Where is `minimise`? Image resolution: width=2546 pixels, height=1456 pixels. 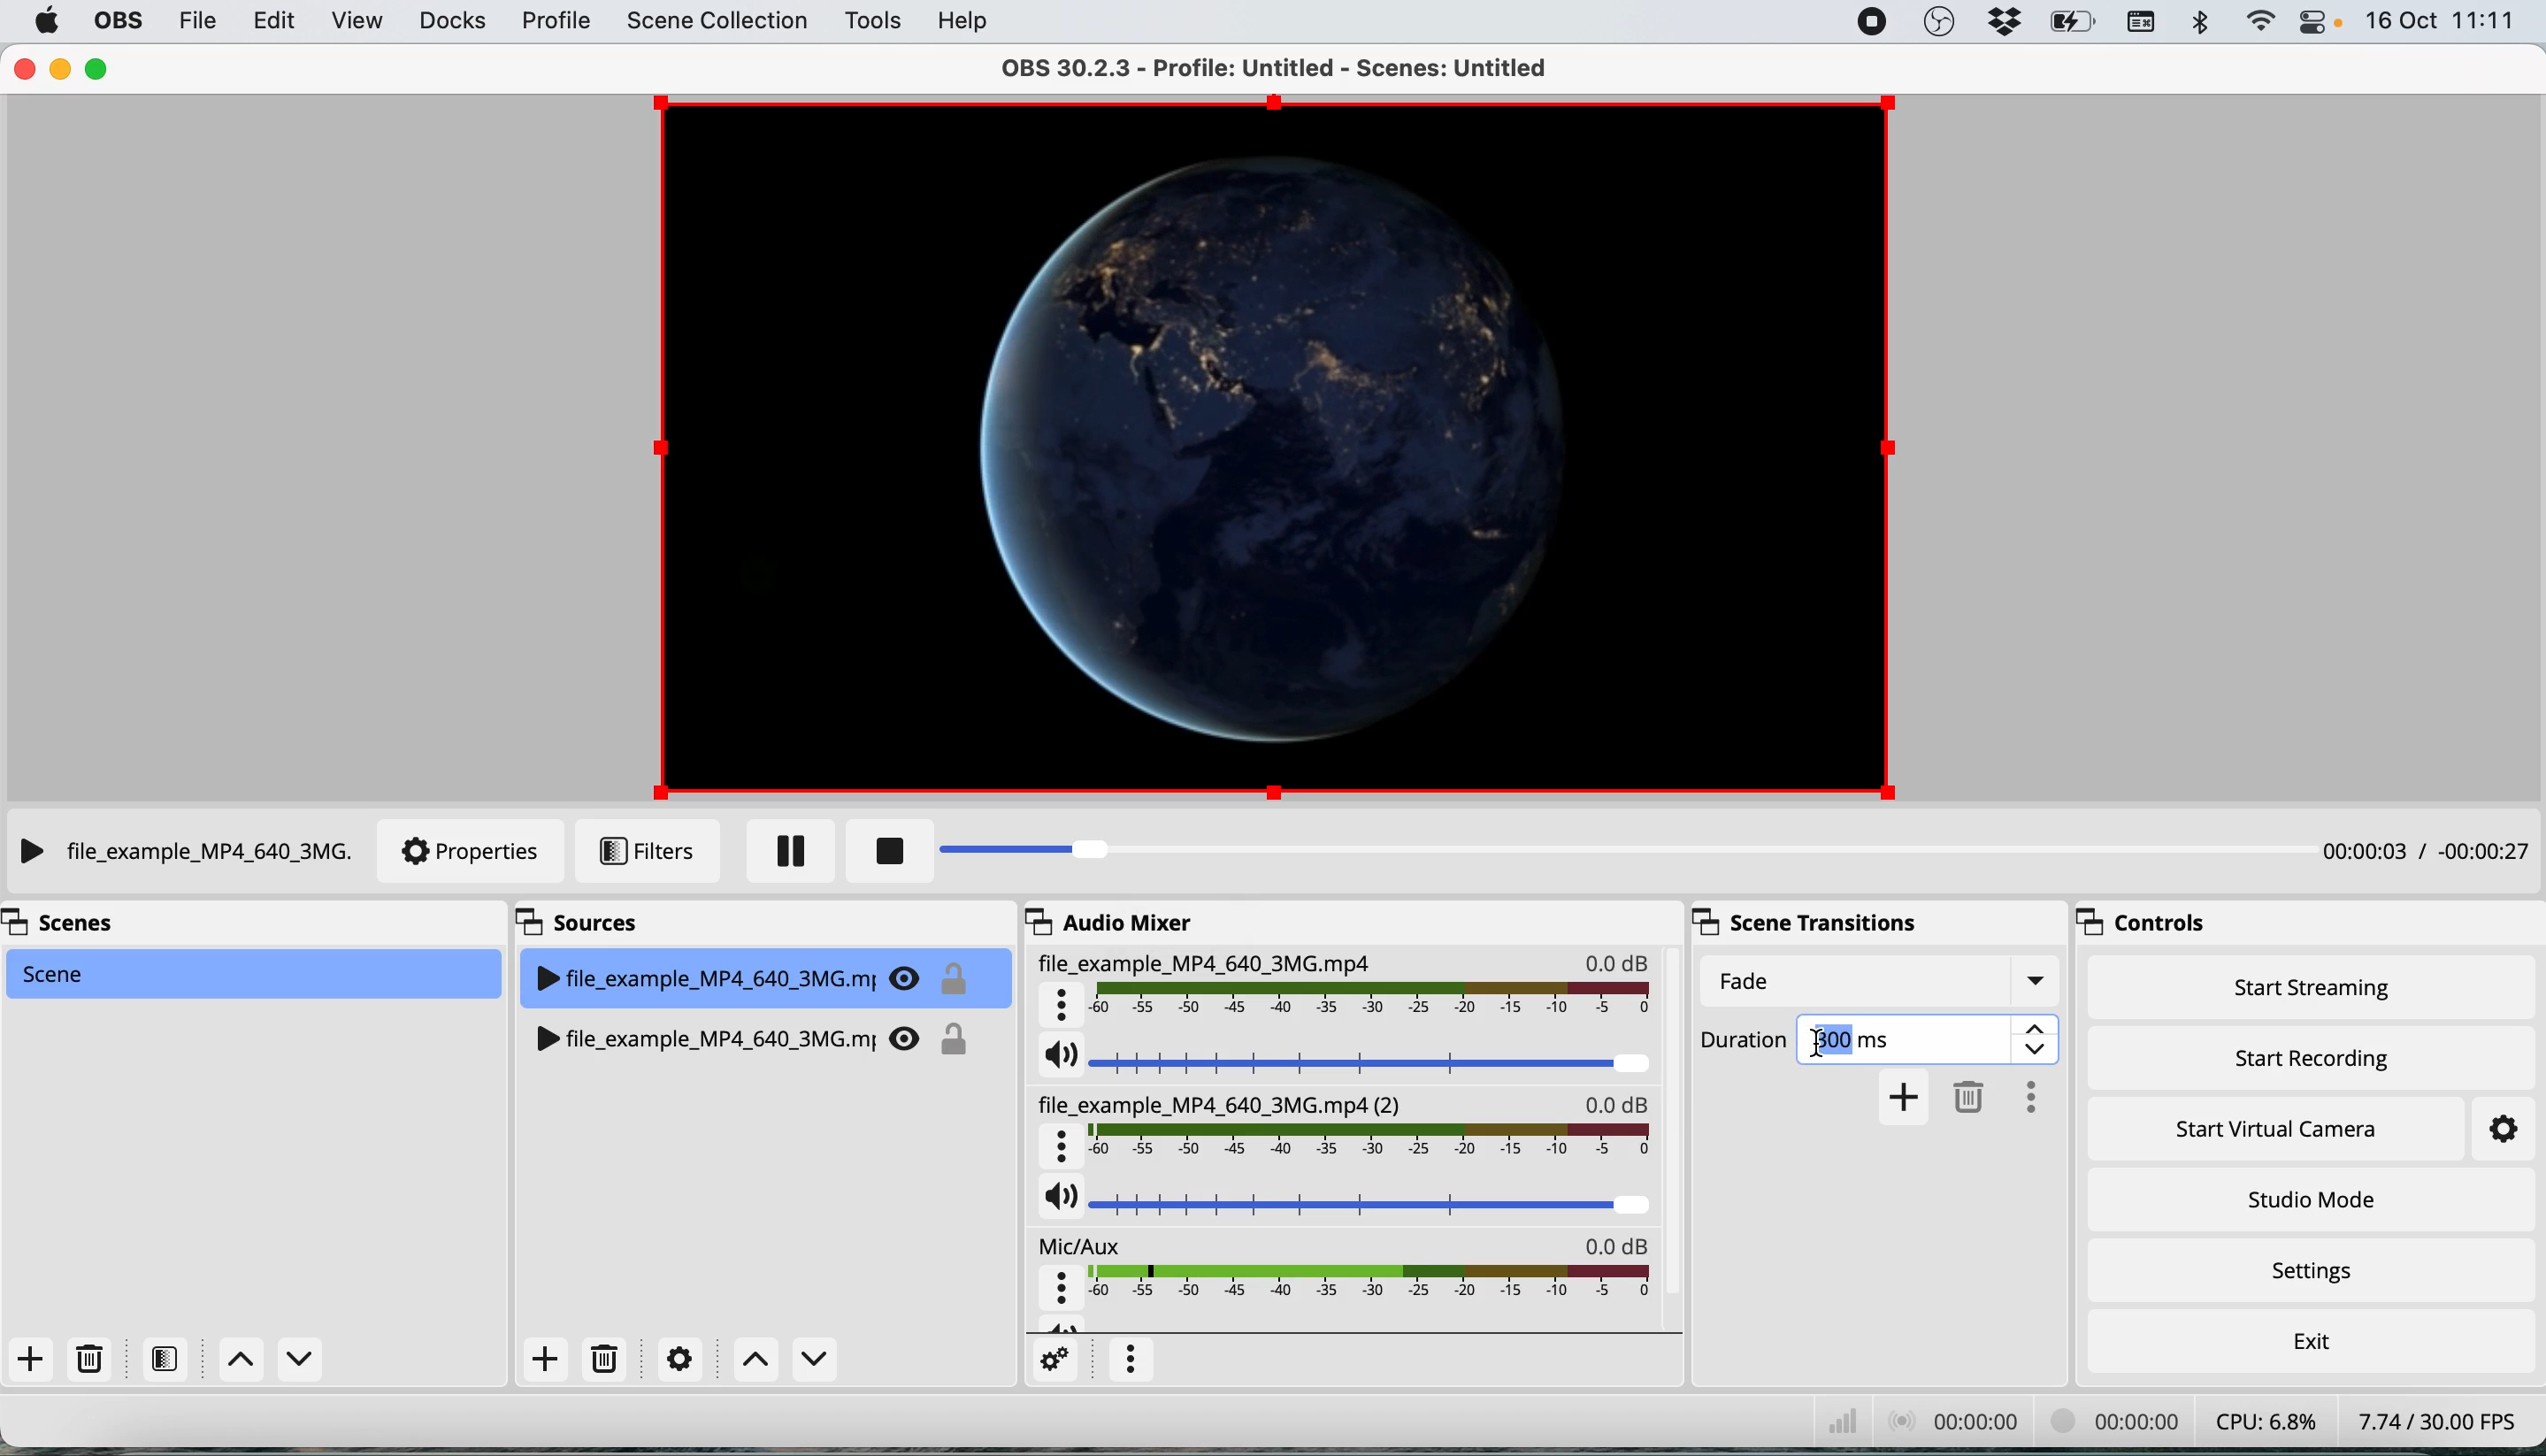 minimise is located at coordinates (59, 68).